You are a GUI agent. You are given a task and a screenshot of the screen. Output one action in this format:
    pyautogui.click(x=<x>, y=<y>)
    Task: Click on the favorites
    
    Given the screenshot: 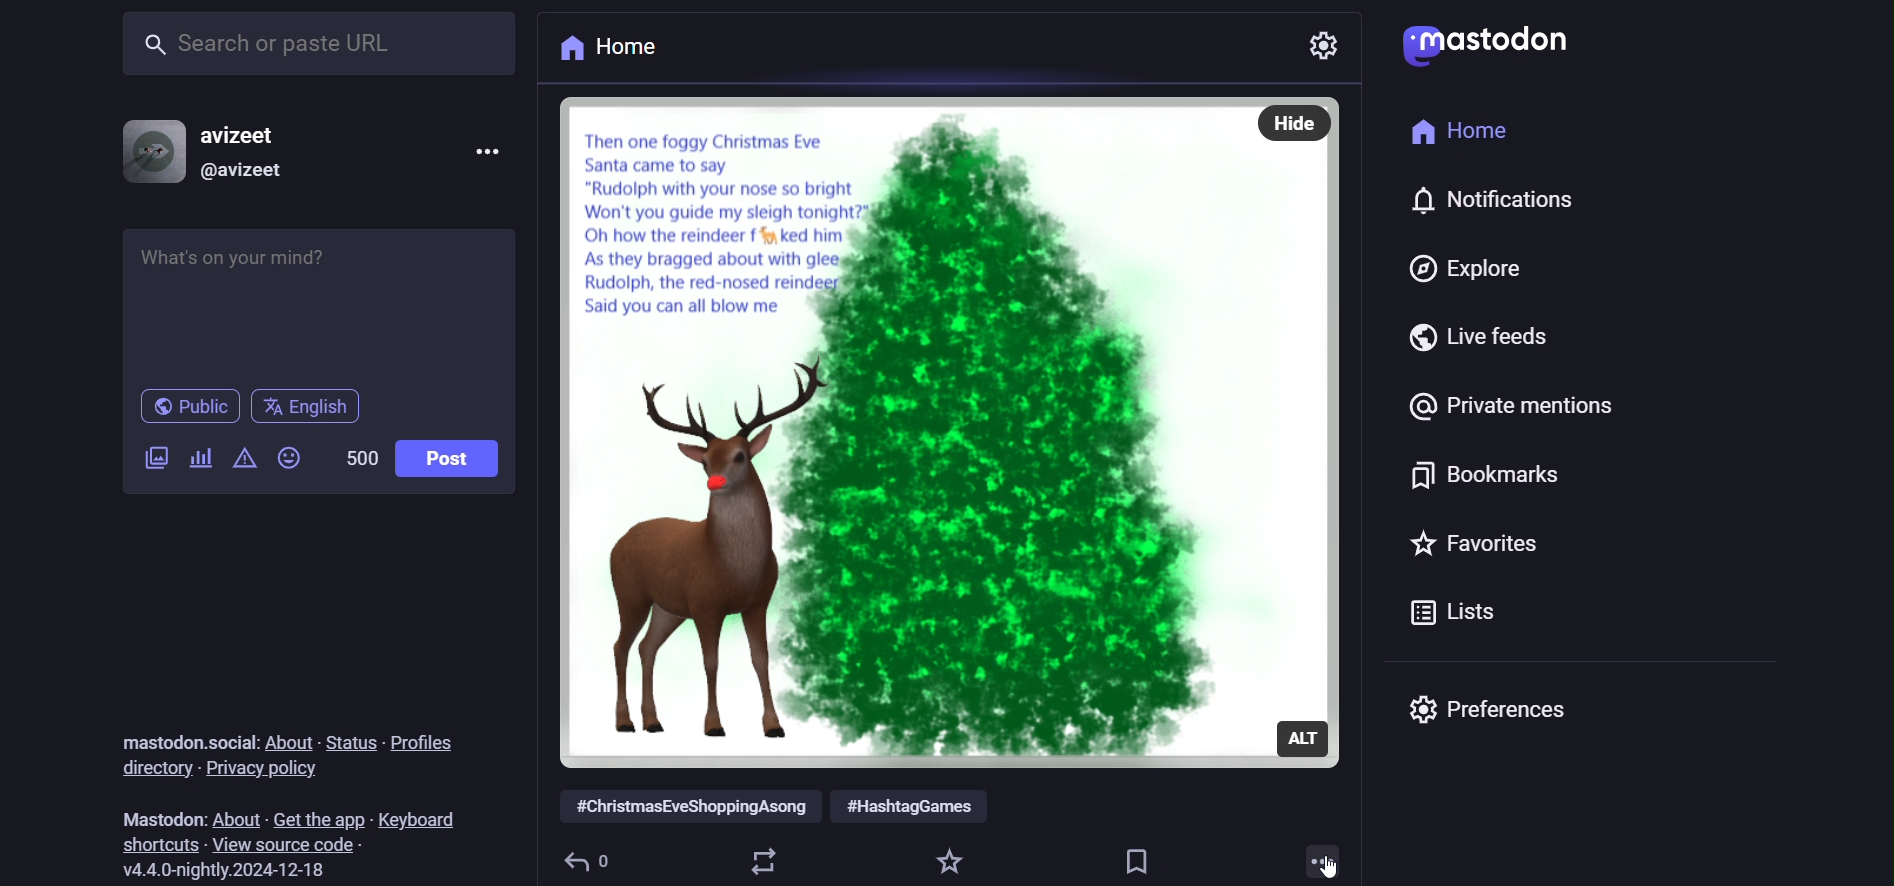 What is the action you would take?
    pyautogui.click(x=1477, y=542)
    